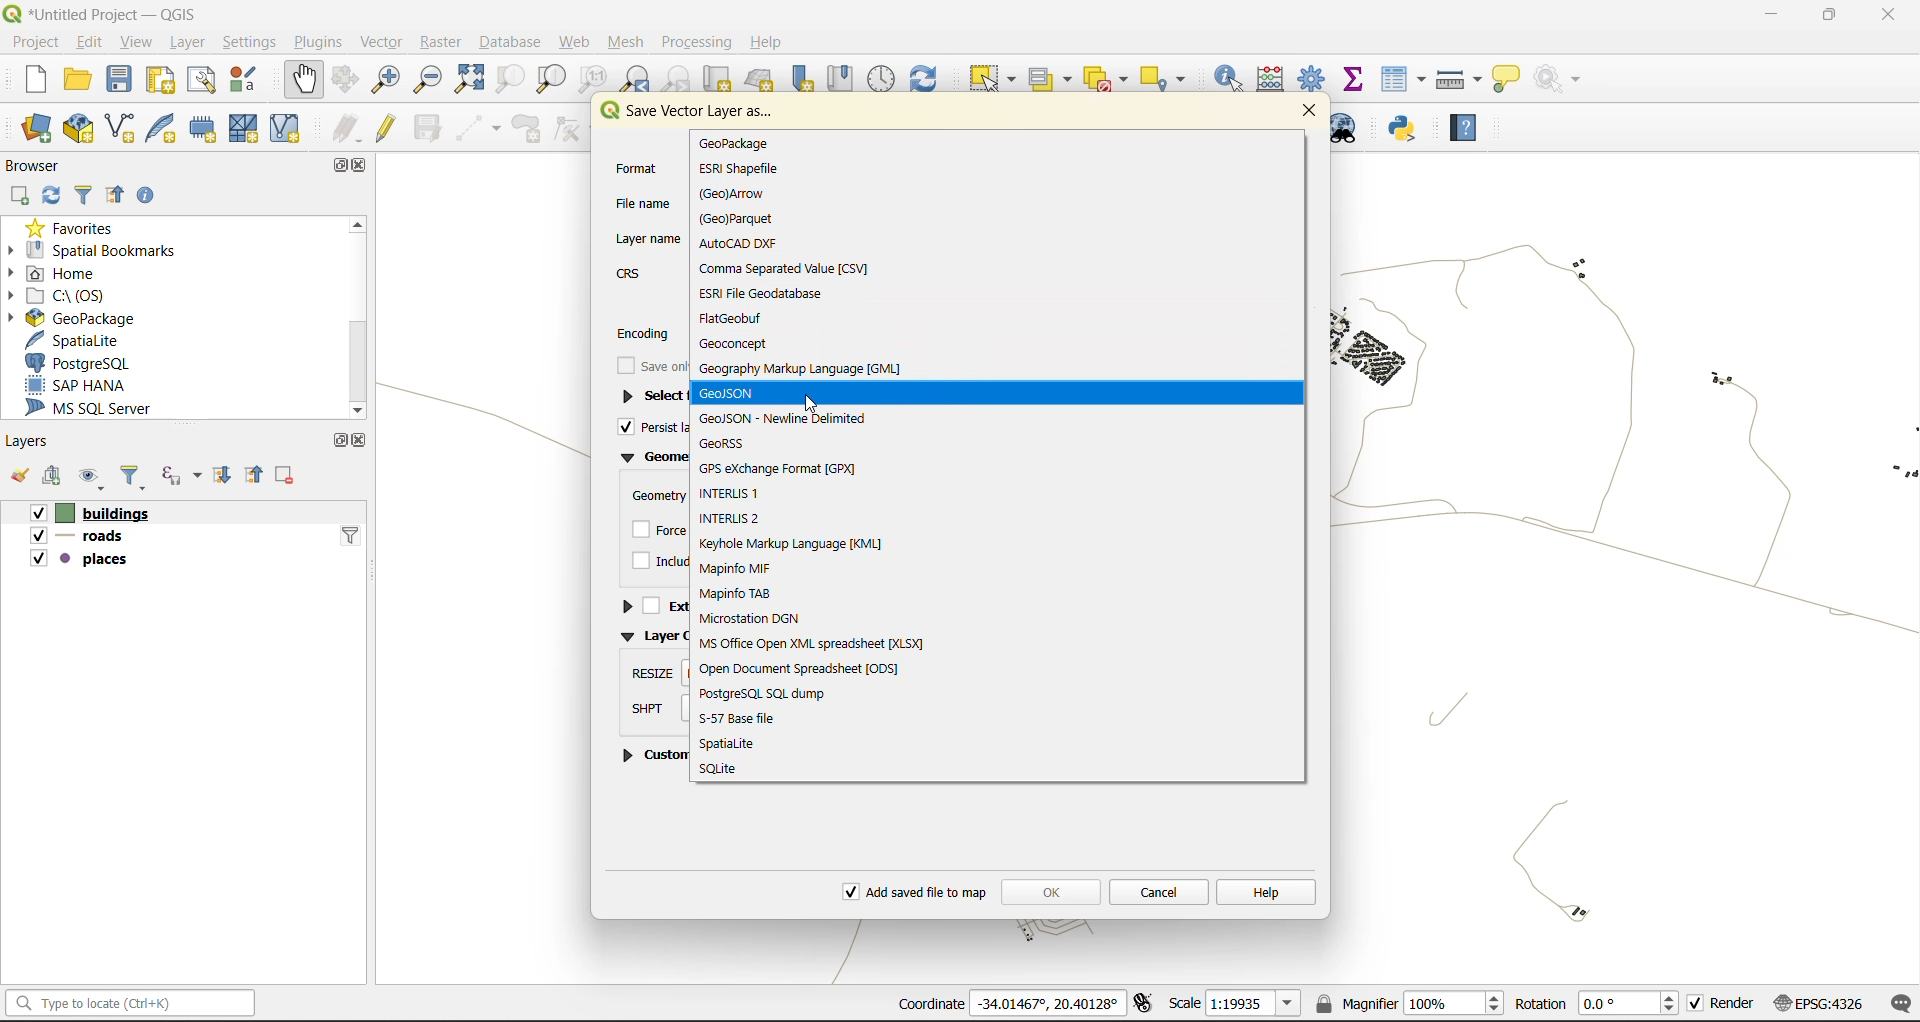  Describe the element at coordinates (1234, 79) in the screenshot. I see `identify features` at that location.